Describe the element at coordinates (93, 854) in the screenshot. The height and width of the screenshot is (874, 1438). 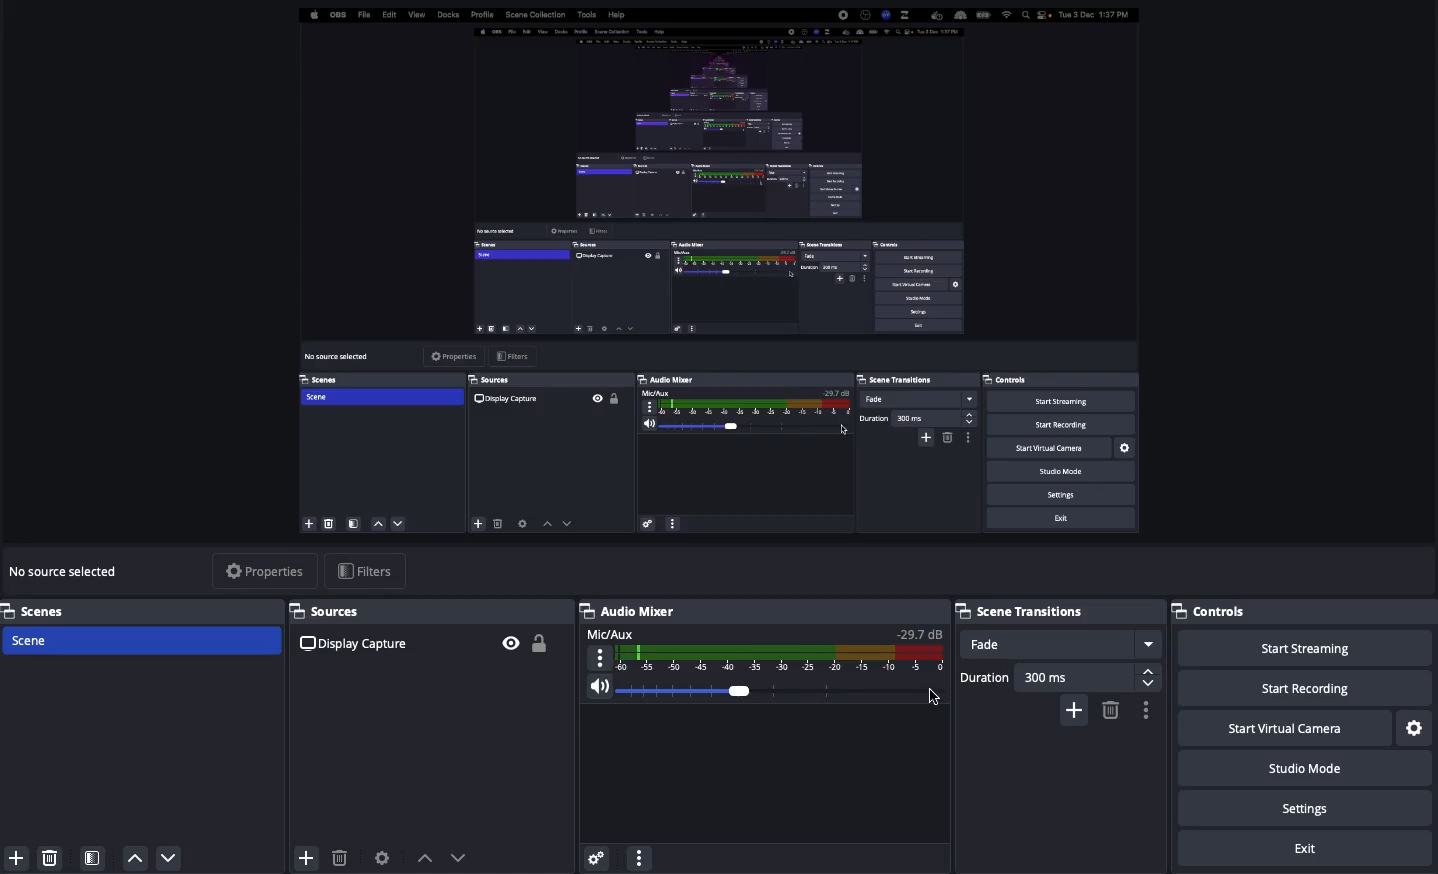
I see `Scene filters` at that location.